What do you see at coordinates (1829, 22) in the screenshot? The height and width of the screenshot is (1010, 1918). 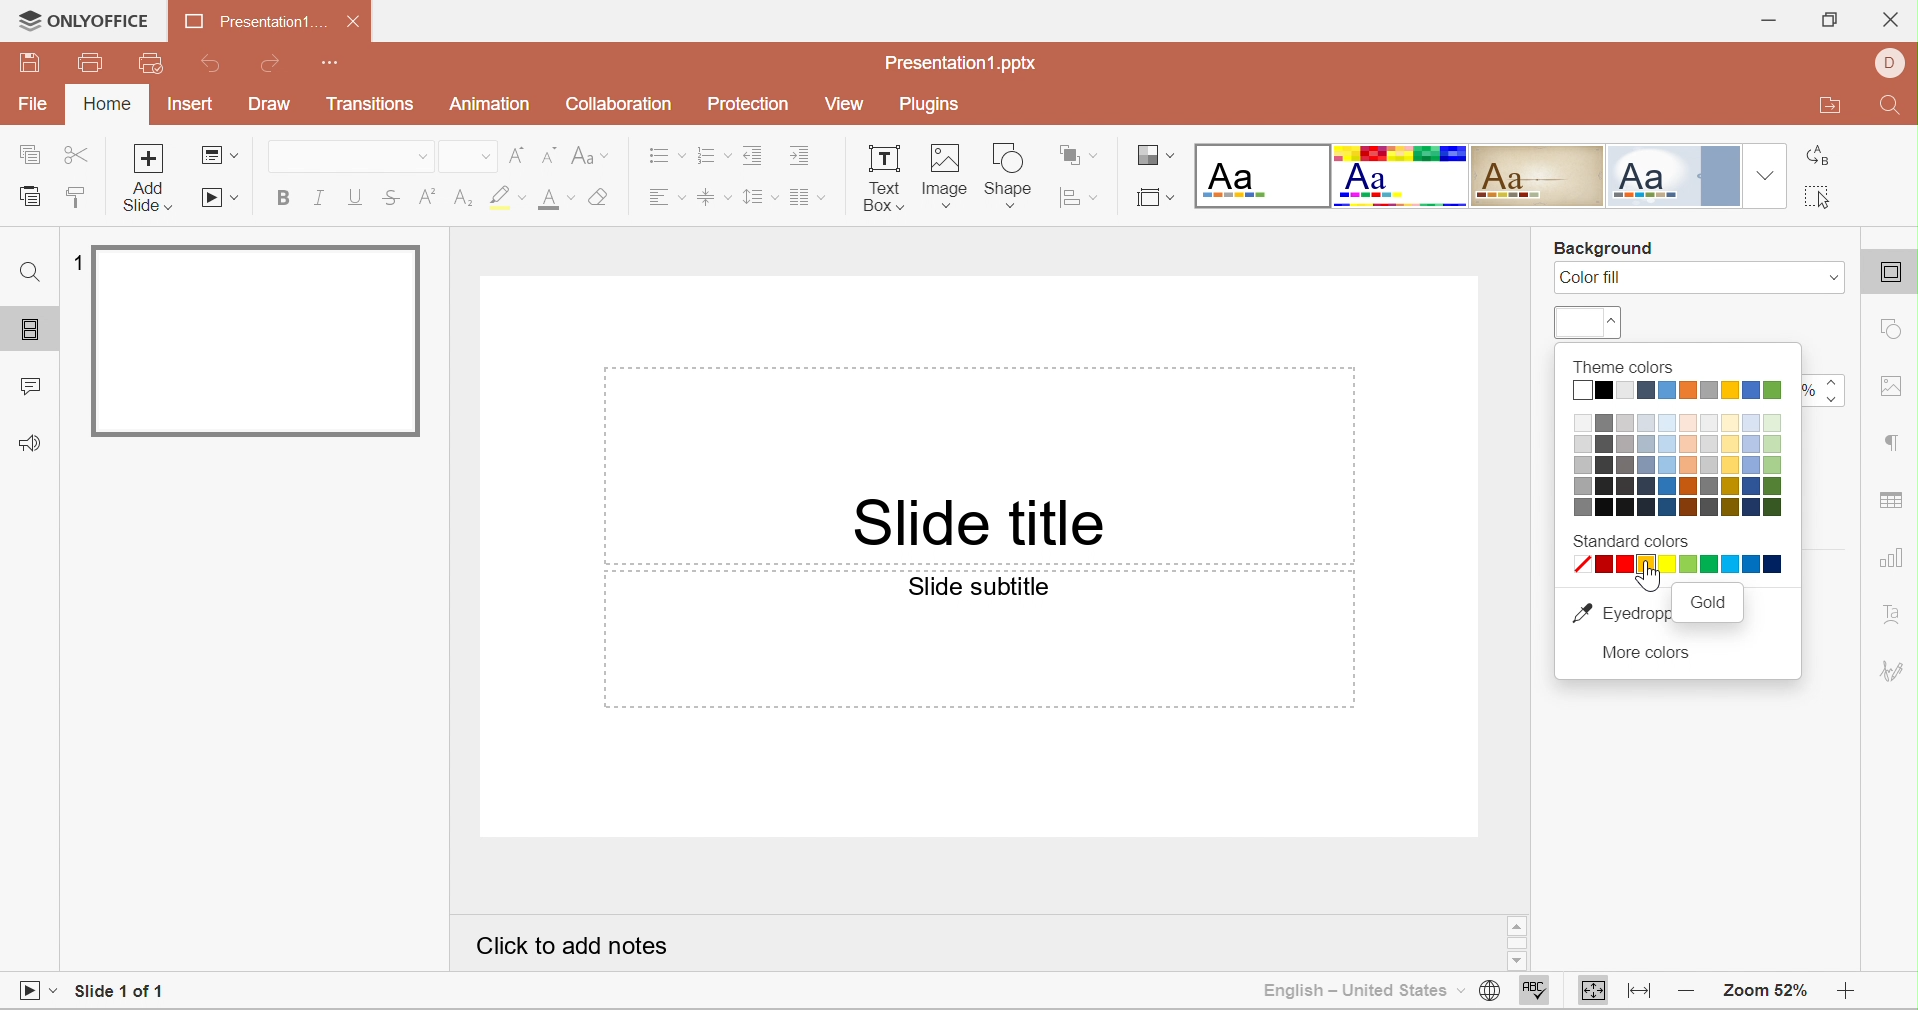 I see `Restore Down` at bounding box center [1829, 22].